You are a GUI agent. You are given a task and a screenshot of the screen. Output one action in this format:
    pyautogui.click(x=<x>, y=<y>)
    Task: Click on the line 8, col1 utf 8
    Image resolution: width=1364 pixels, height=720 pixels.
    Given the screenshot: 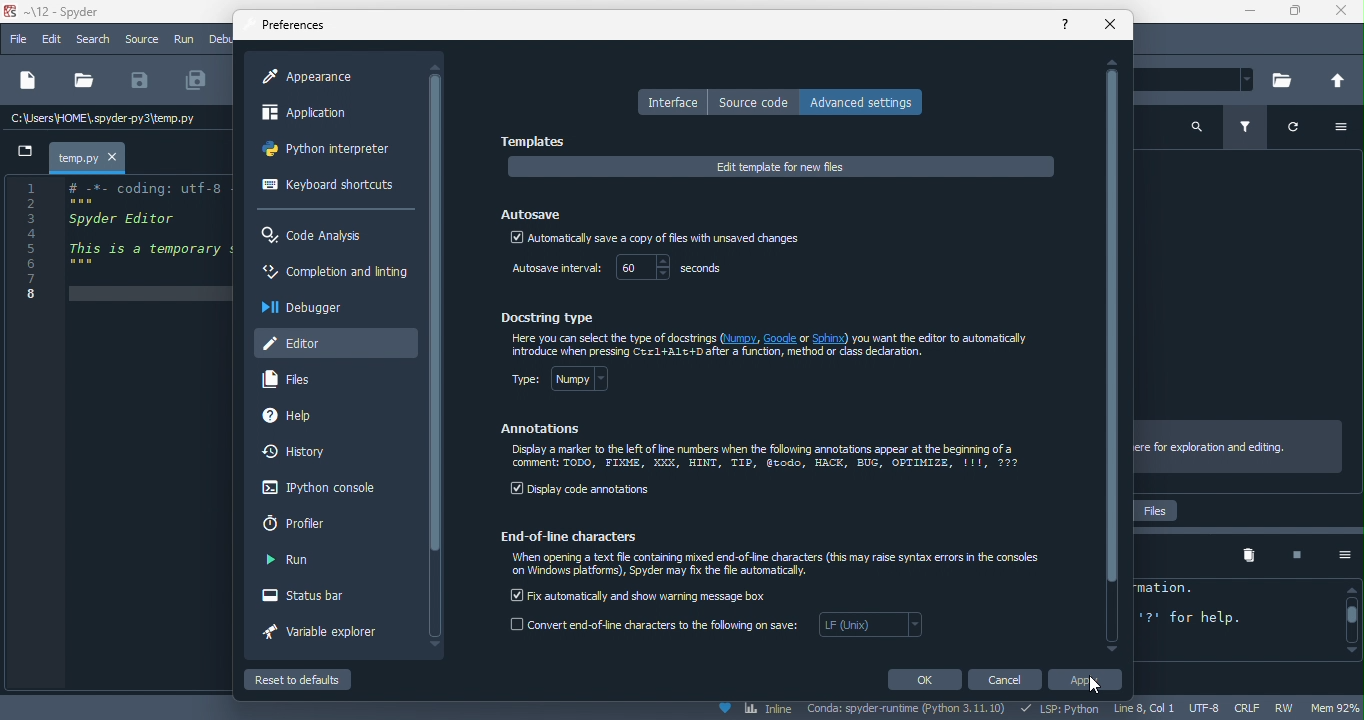 What is the action you would take?
    pyautogui.click(x=1169, y=709)
    